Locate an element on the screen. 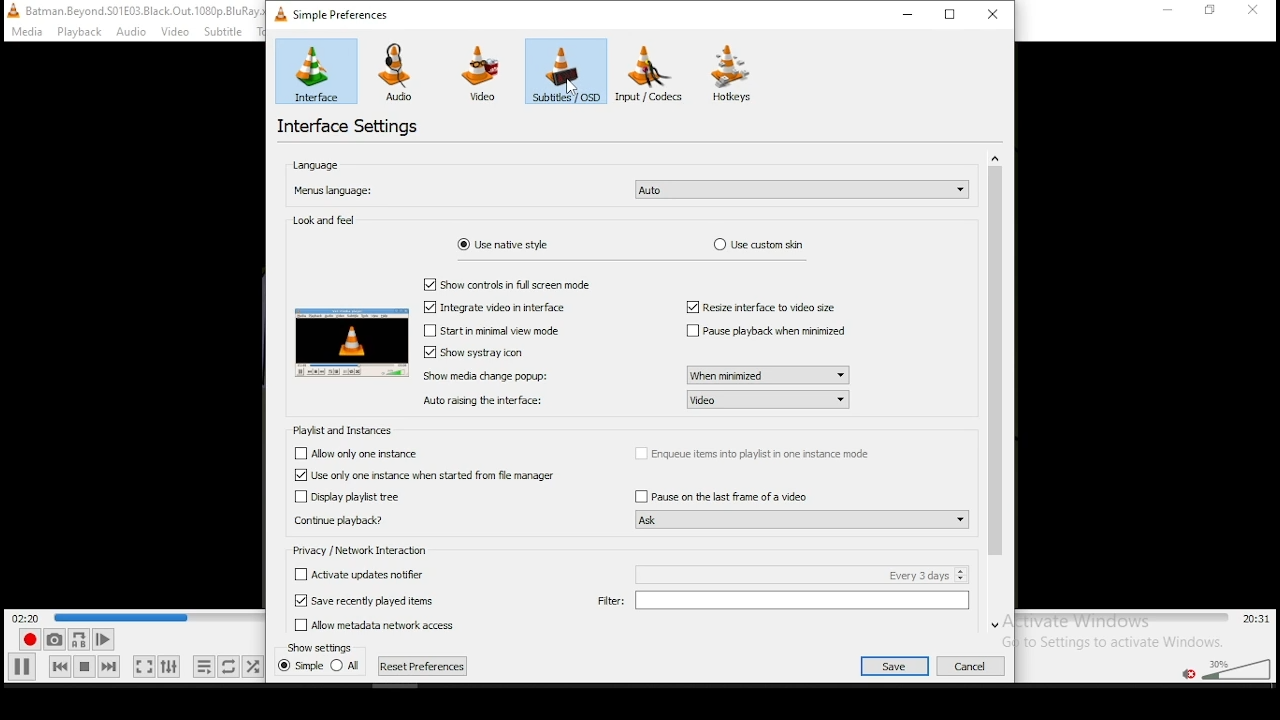  interface settings is located at coordinates (360, 127).